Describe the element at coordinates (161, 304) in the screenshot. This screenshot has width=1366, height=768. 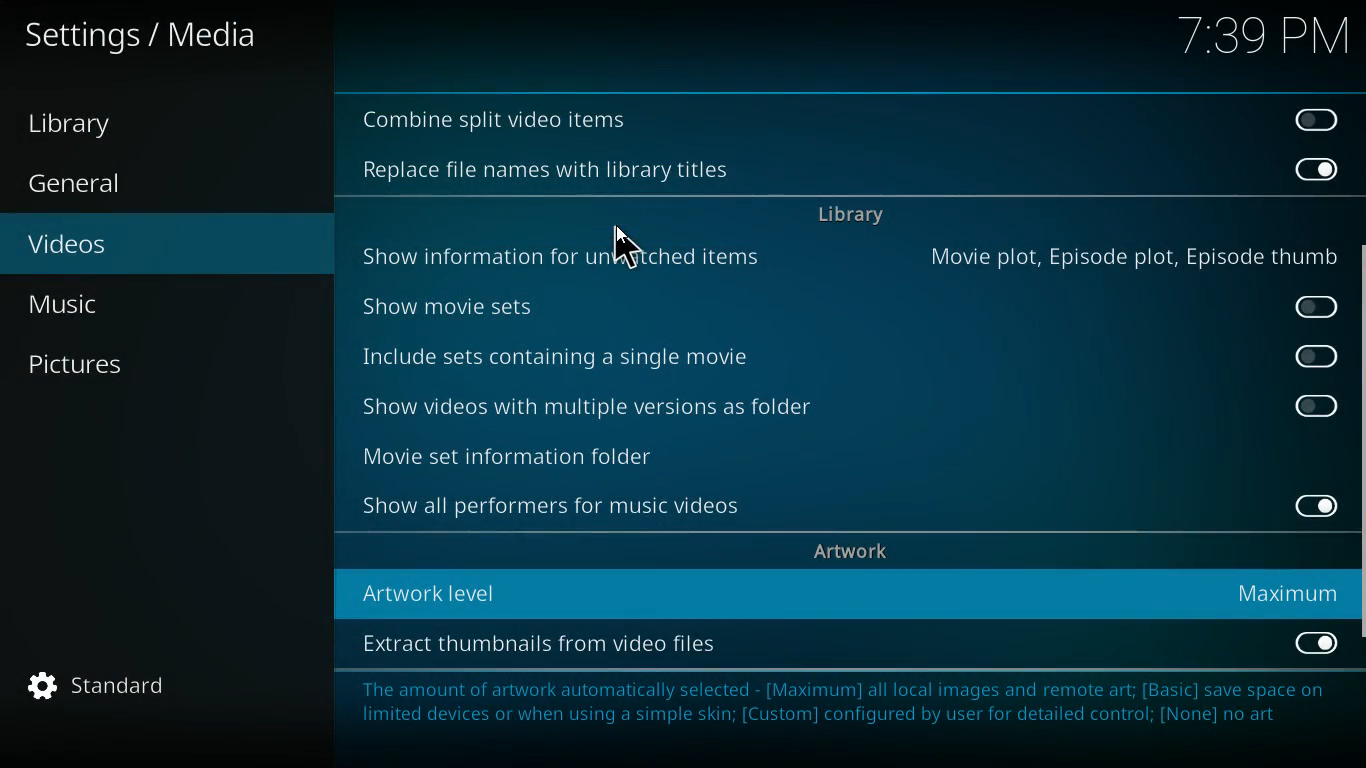
I see `music` at that location.